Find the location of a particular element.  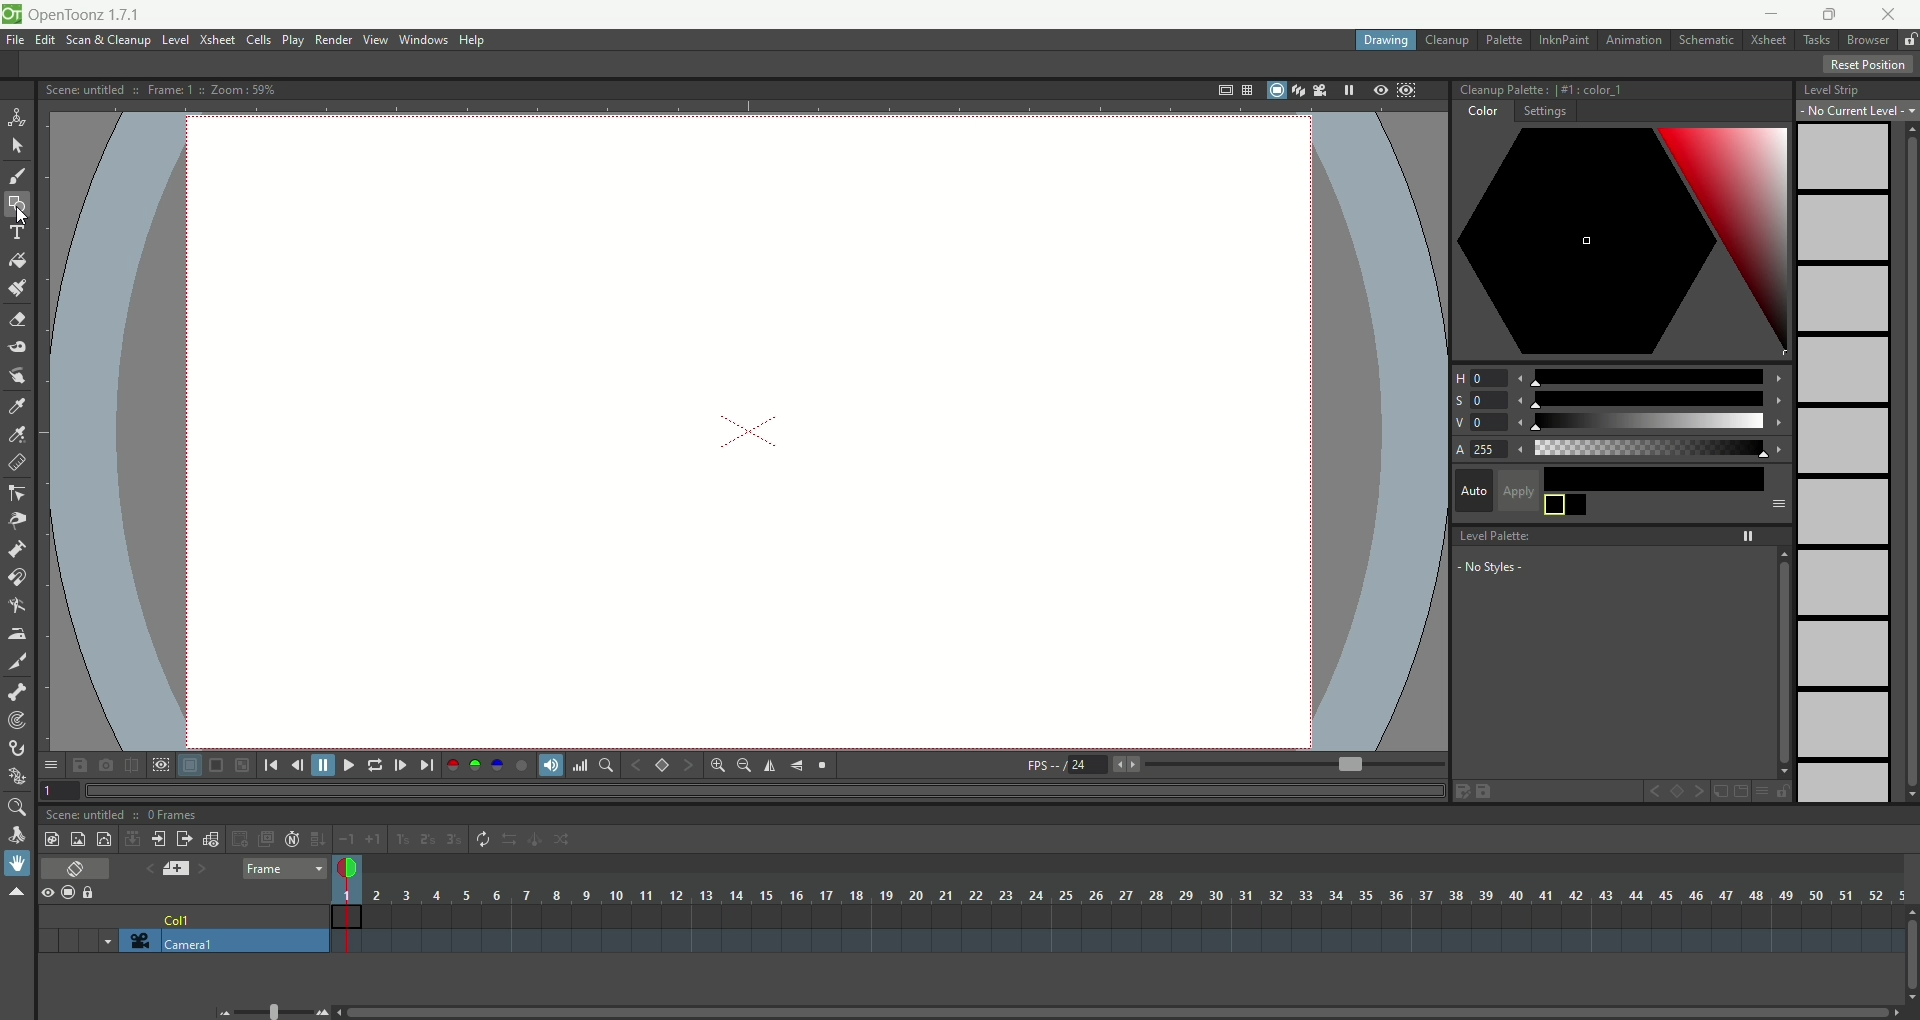

minimize is located at coordinates (1772, 13).